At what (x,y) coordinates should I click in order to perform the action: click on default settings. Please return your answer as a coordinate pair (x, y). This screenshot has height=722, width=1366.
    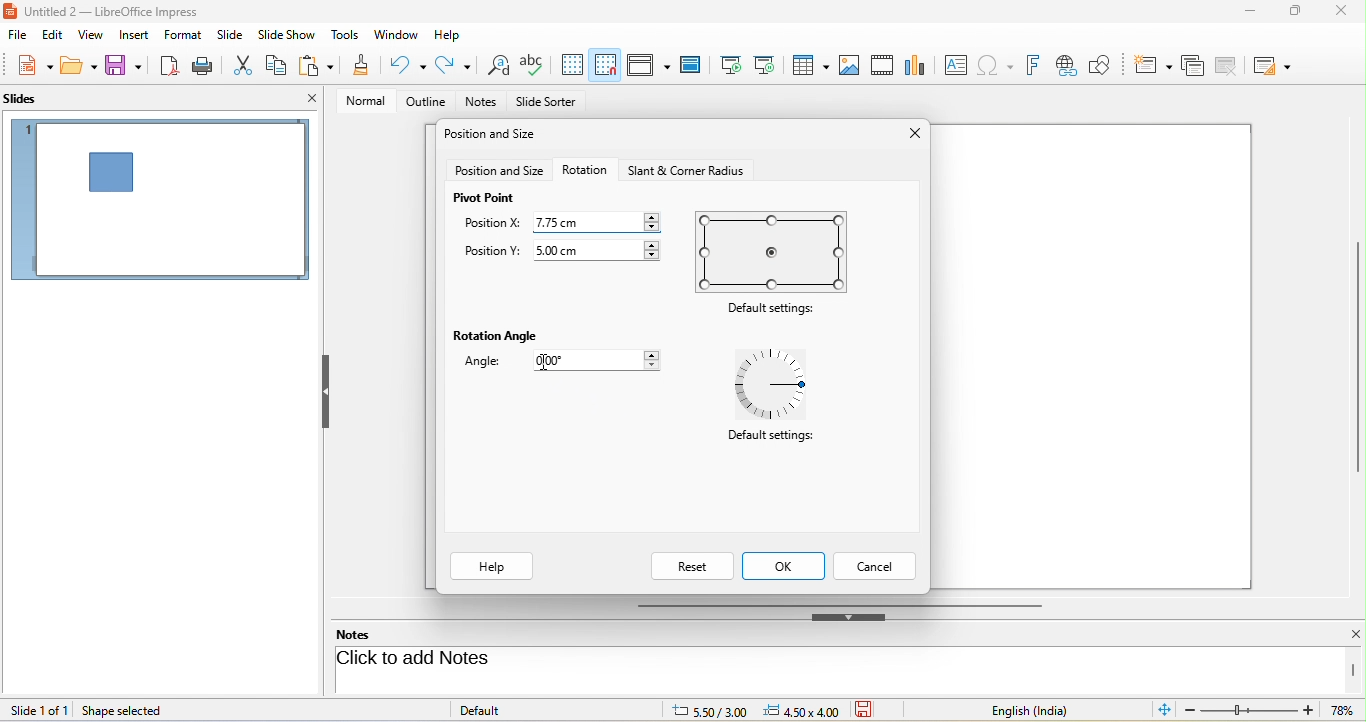
    Looking at the image, I should click on (769, 440).